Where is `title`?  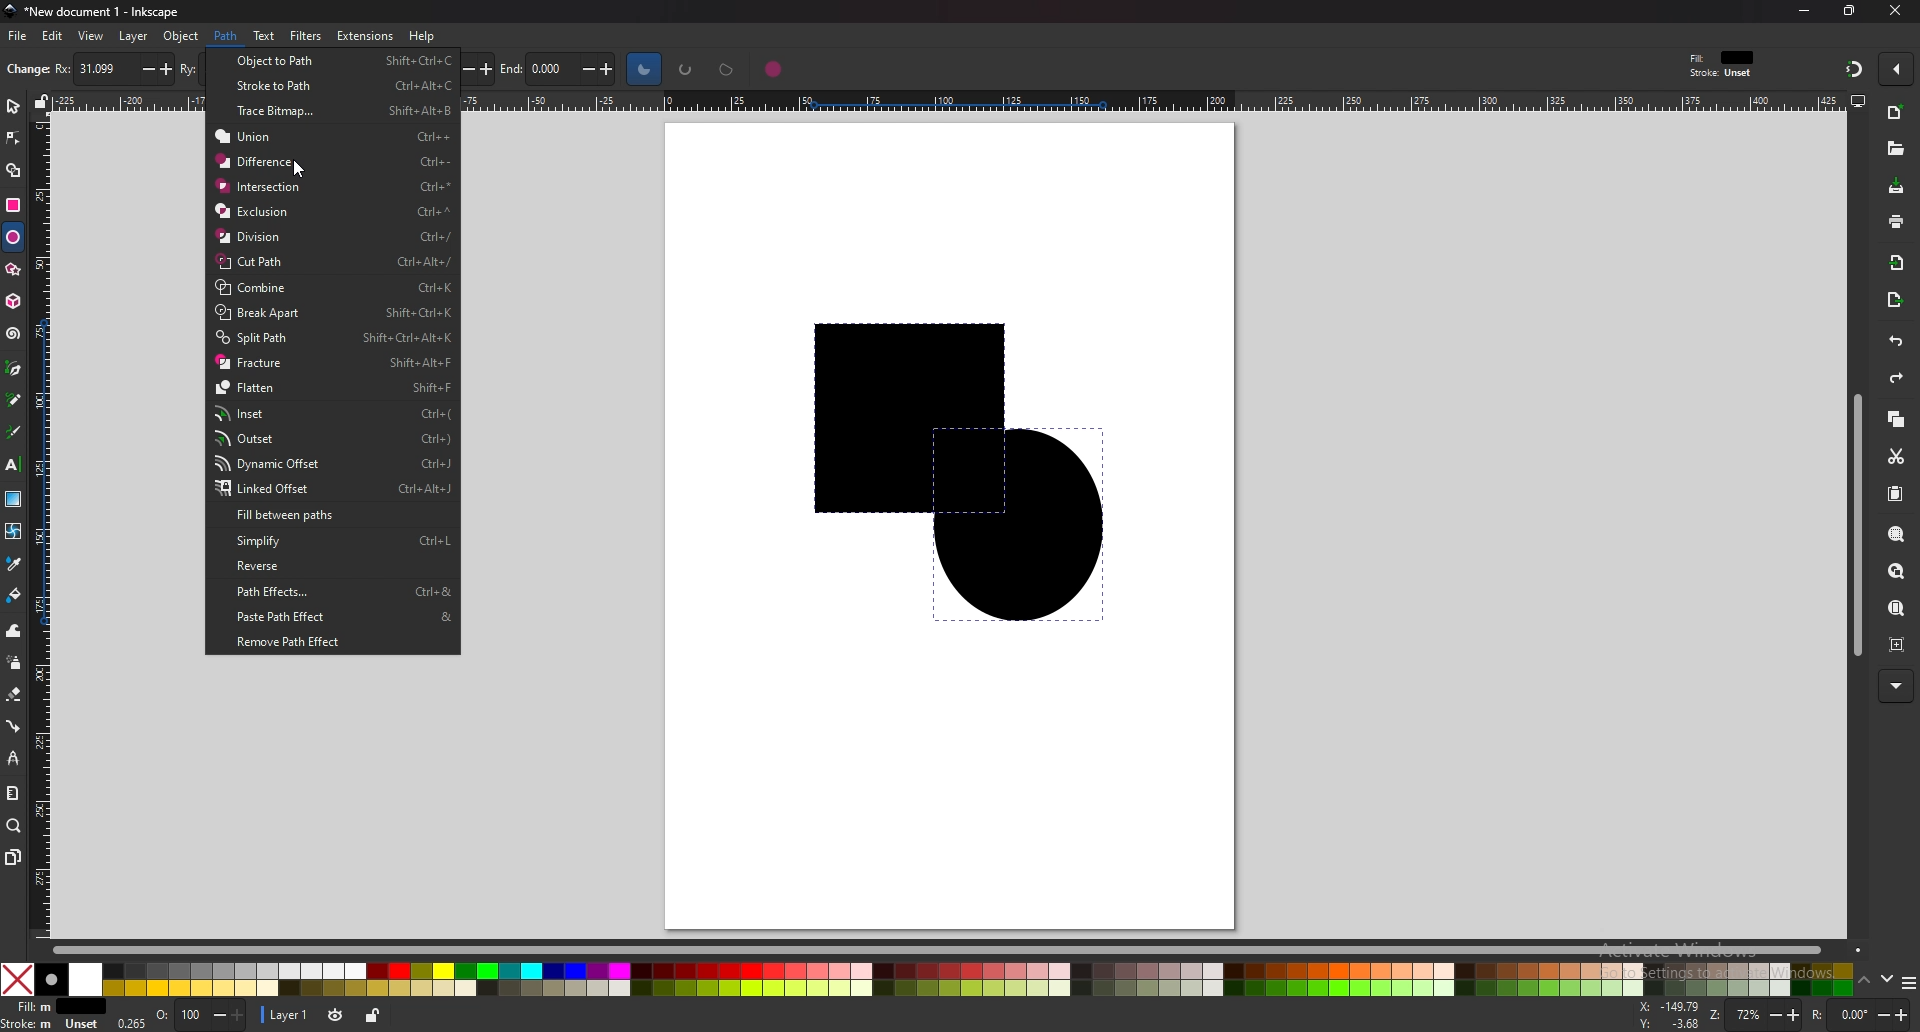
title is located at coordinates (90, 11).